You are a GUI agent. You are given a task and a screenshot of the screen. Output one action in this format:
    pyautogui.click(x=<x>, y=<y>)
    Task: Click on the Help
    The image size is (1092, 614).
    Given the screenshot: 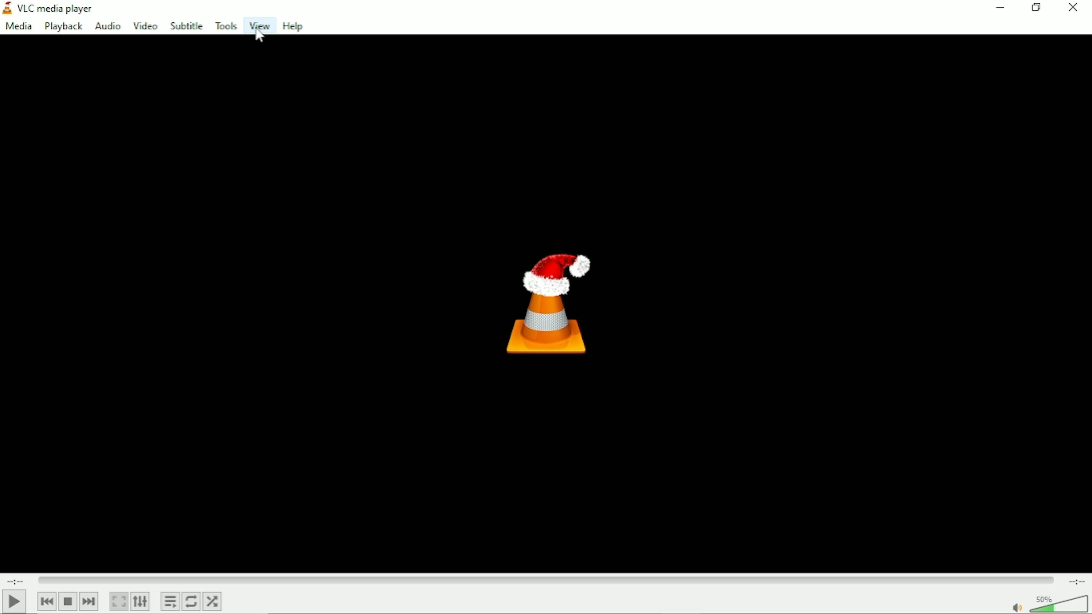 What is the action you would take?
    pyautogui.click(x=293, y=26)
    